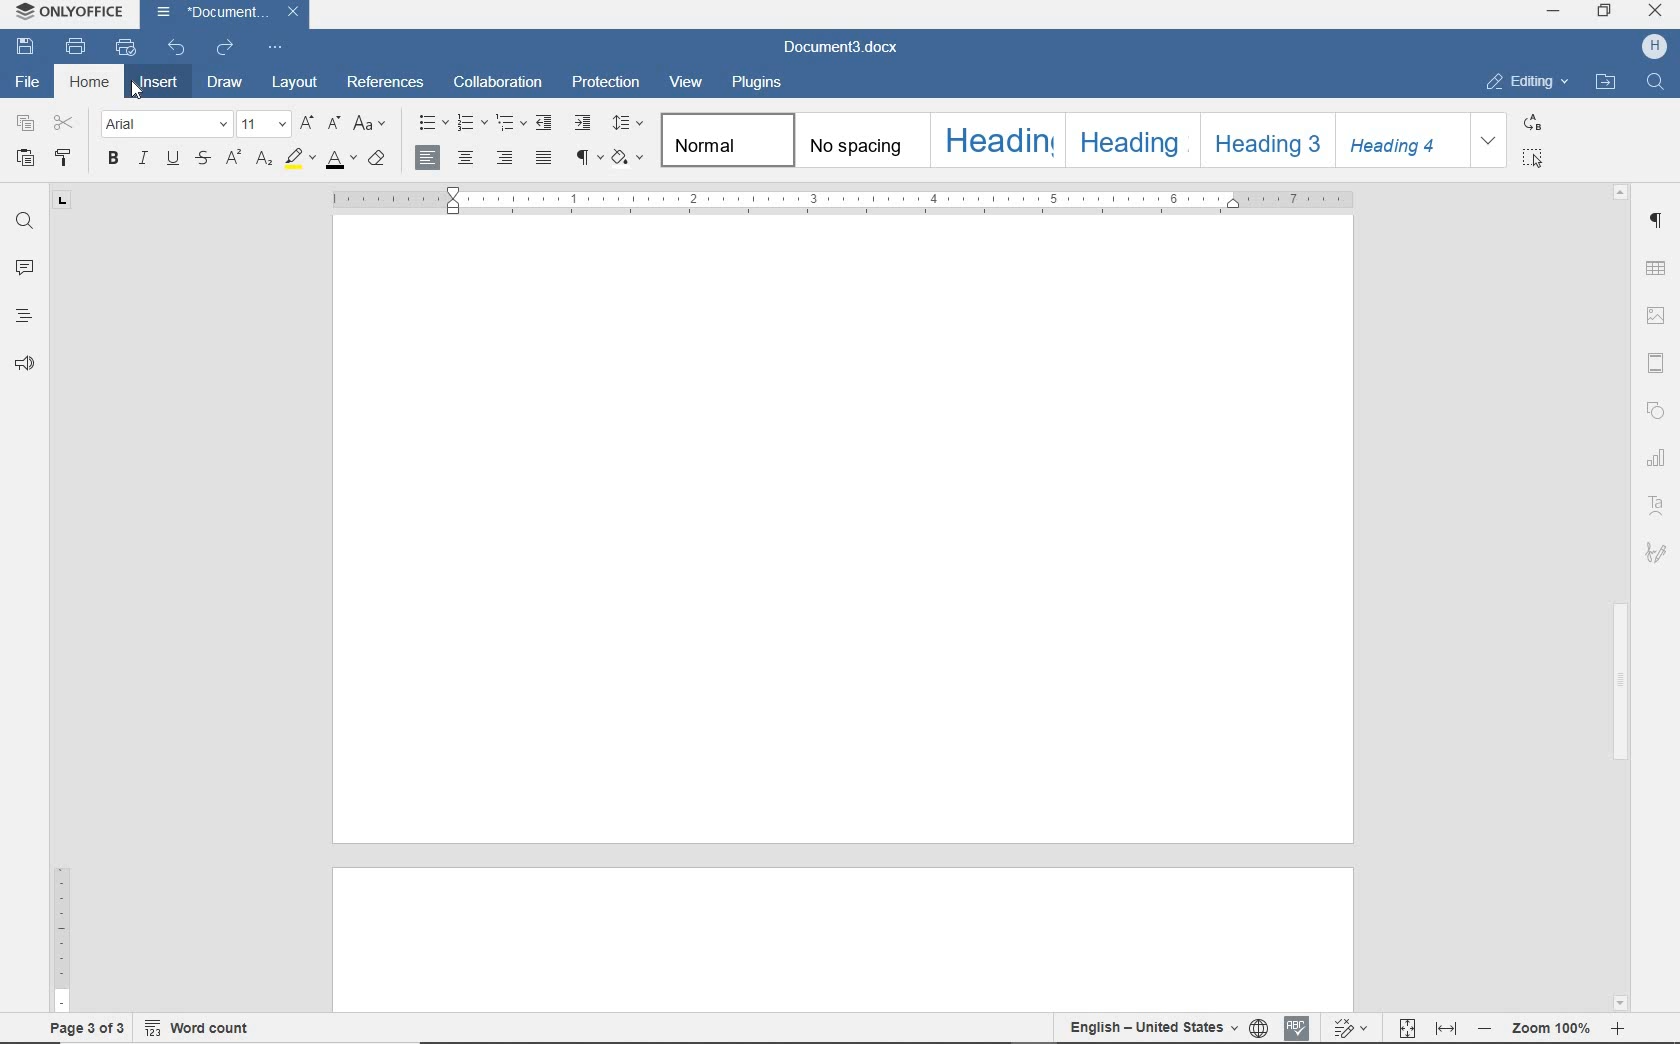 The image size is (1680, 1044). What do you see at coordinates (585, 156) in the screenshot?
I see `NONPRINTING CHARACTERS` at bounding box center [585, 156].